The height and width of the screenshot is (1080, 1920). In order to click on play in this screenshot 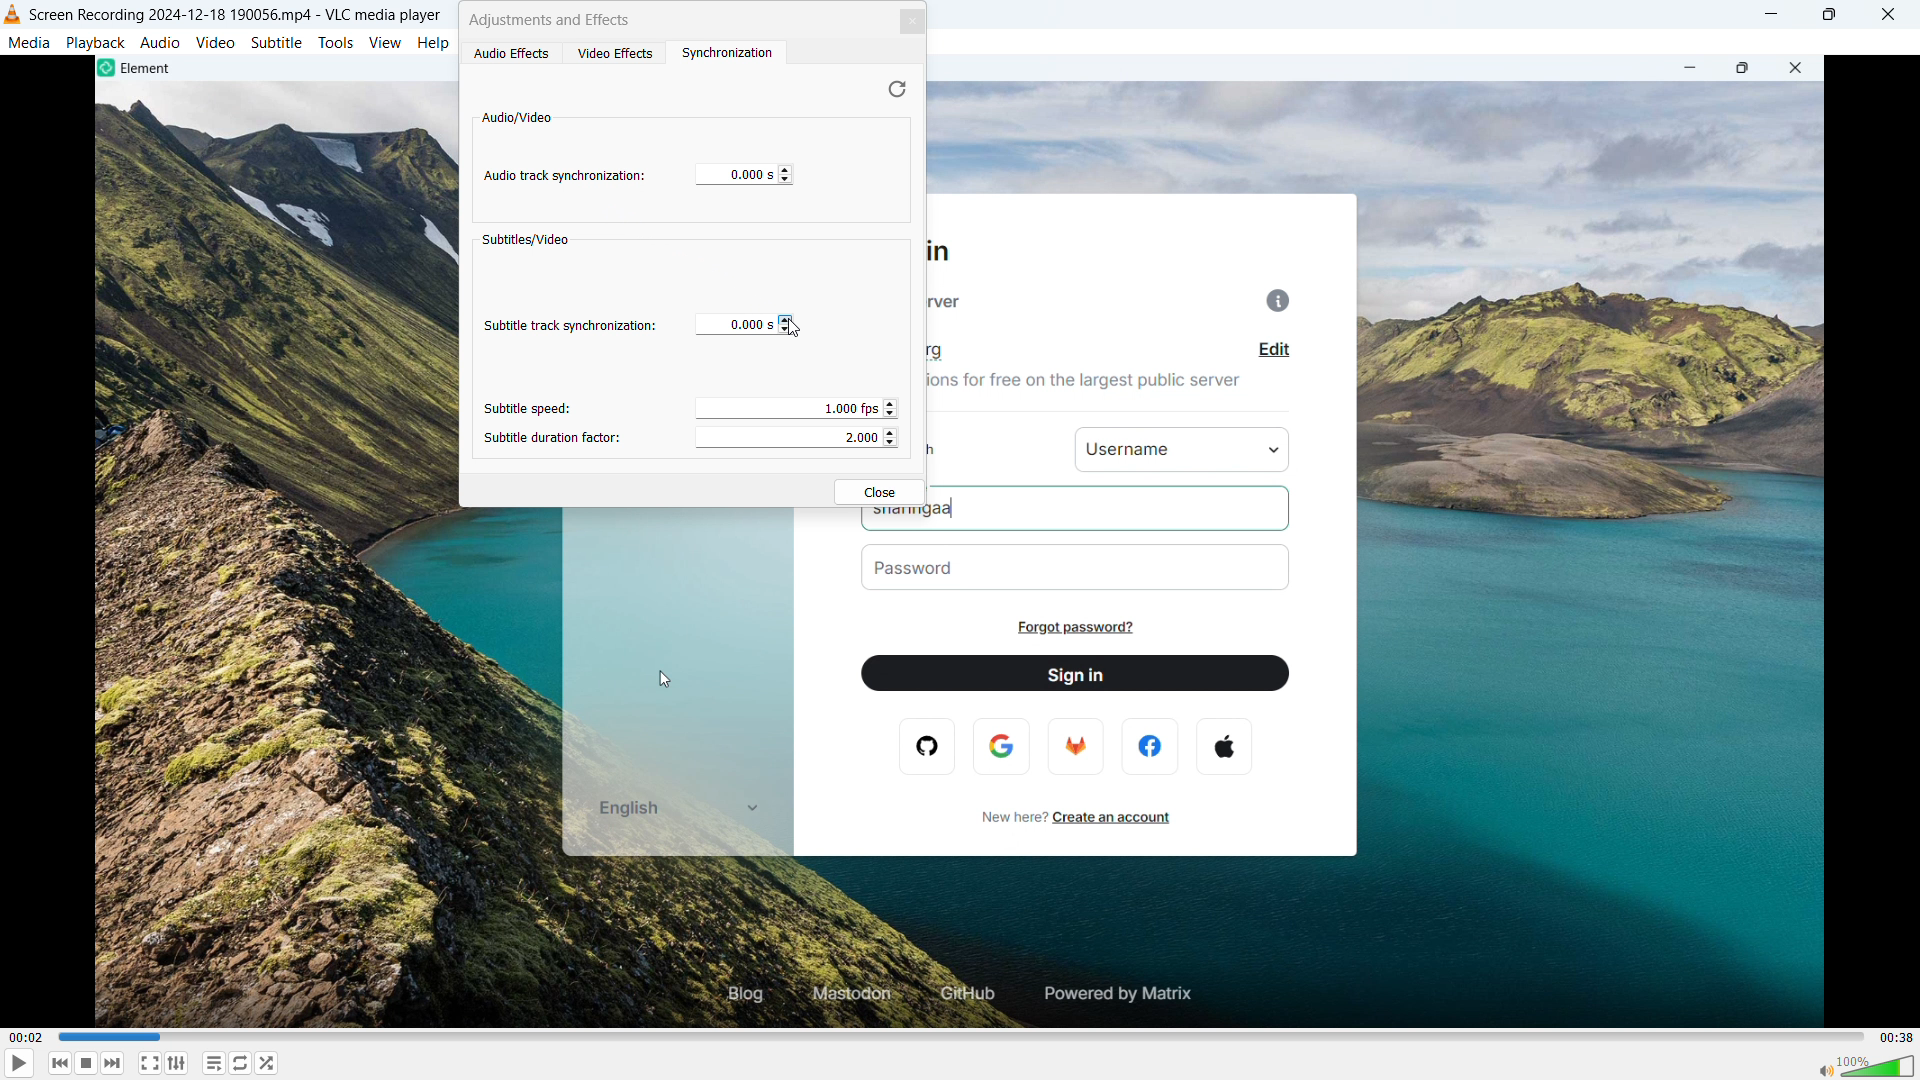, I will do `click(21, 1064)`.